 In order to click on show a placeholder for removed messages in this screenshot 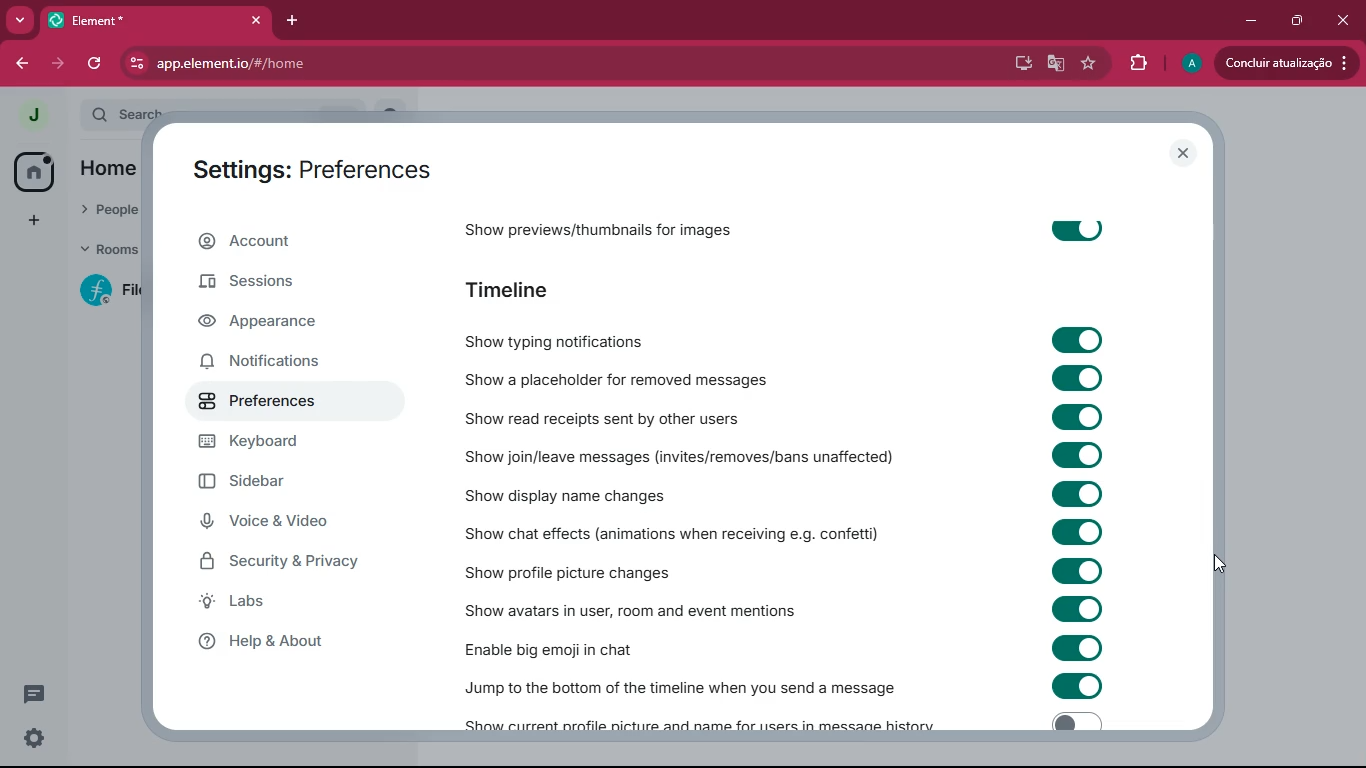, I will do `click(613, 381)`.